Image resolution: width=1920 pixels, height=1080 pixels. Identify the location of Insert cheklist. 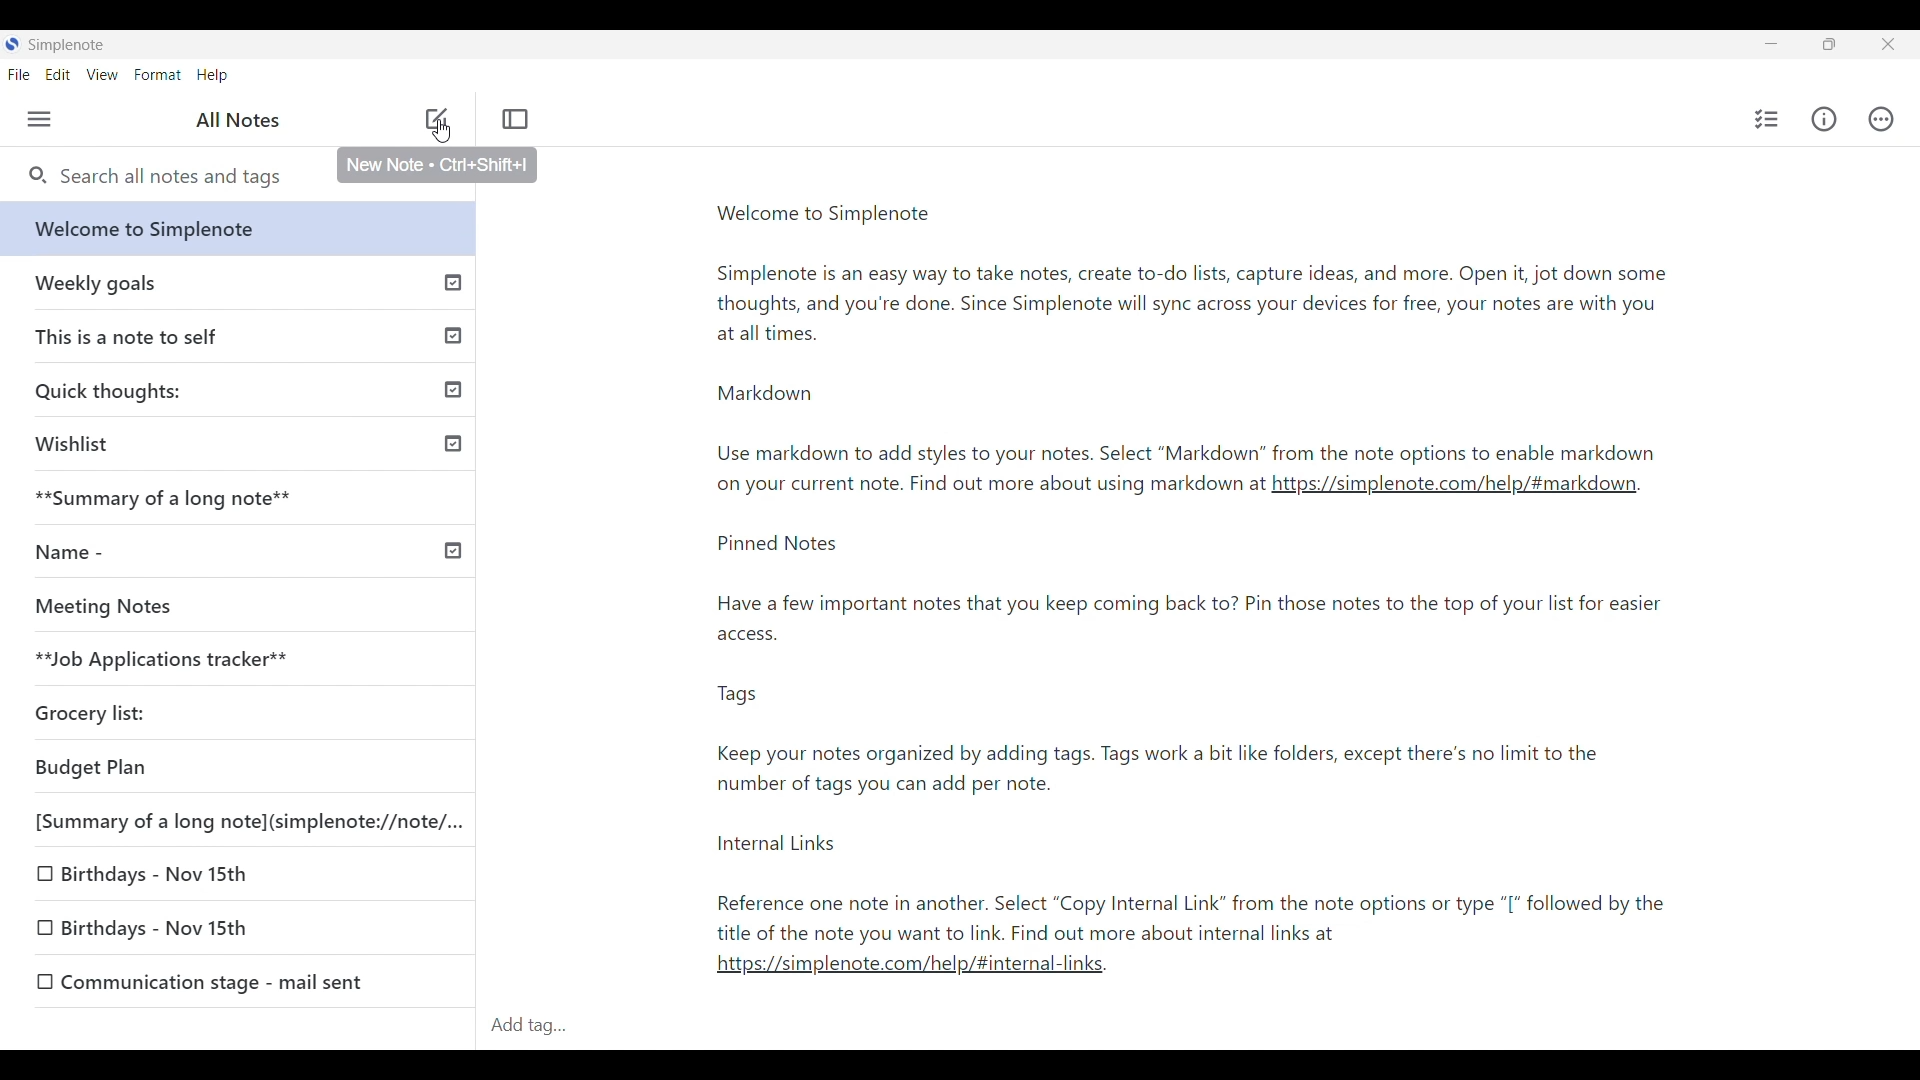
(1766, 119).